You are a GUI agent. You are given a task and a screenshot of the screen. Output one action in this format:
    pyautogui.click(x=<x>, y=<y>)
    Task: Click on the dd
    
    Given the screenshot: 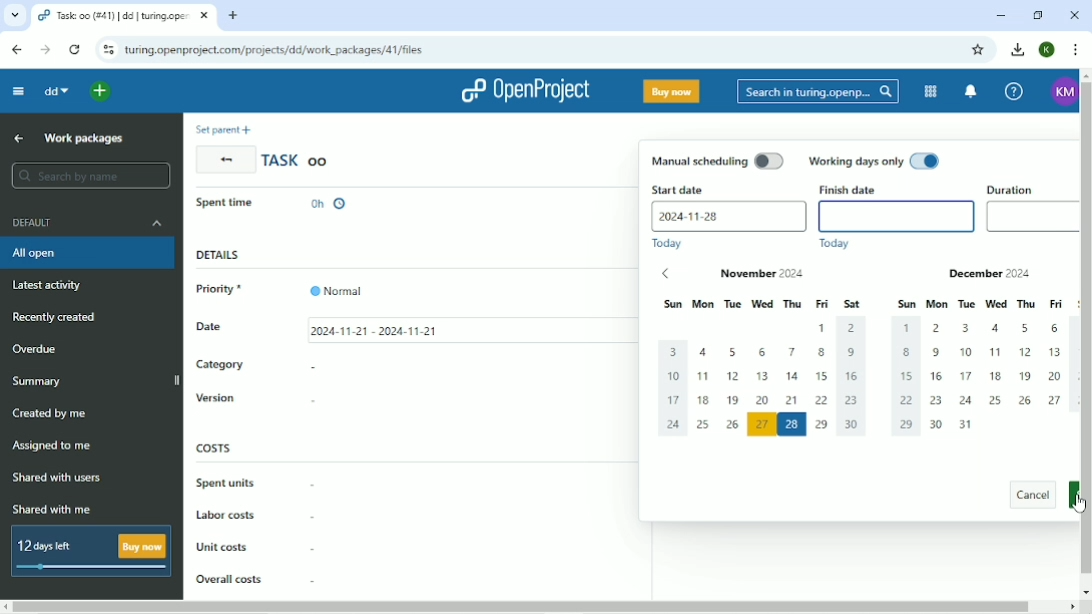 What is the action you would take?
    pyautogui.click(x=56, y=91)
    